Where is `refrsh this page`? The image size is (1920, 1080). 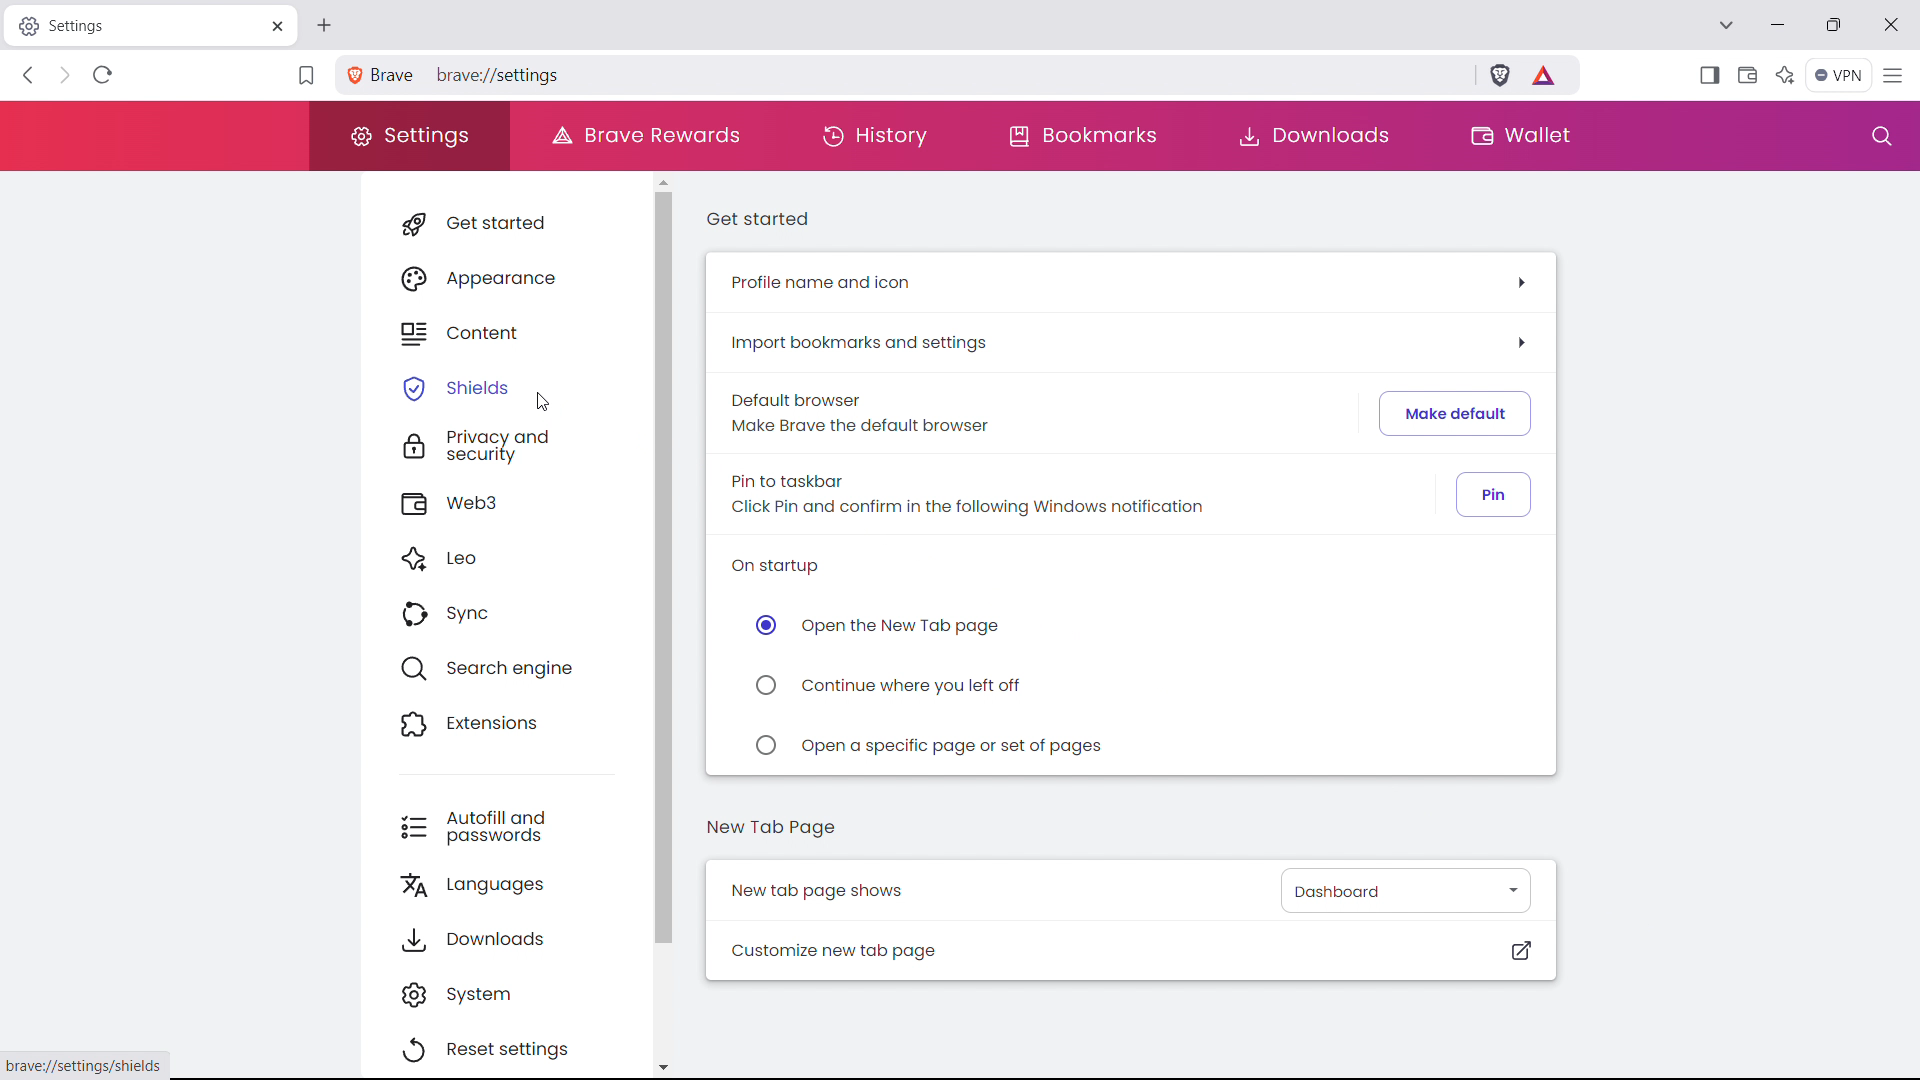
refrsh this page is located at coordinates (102, 75).